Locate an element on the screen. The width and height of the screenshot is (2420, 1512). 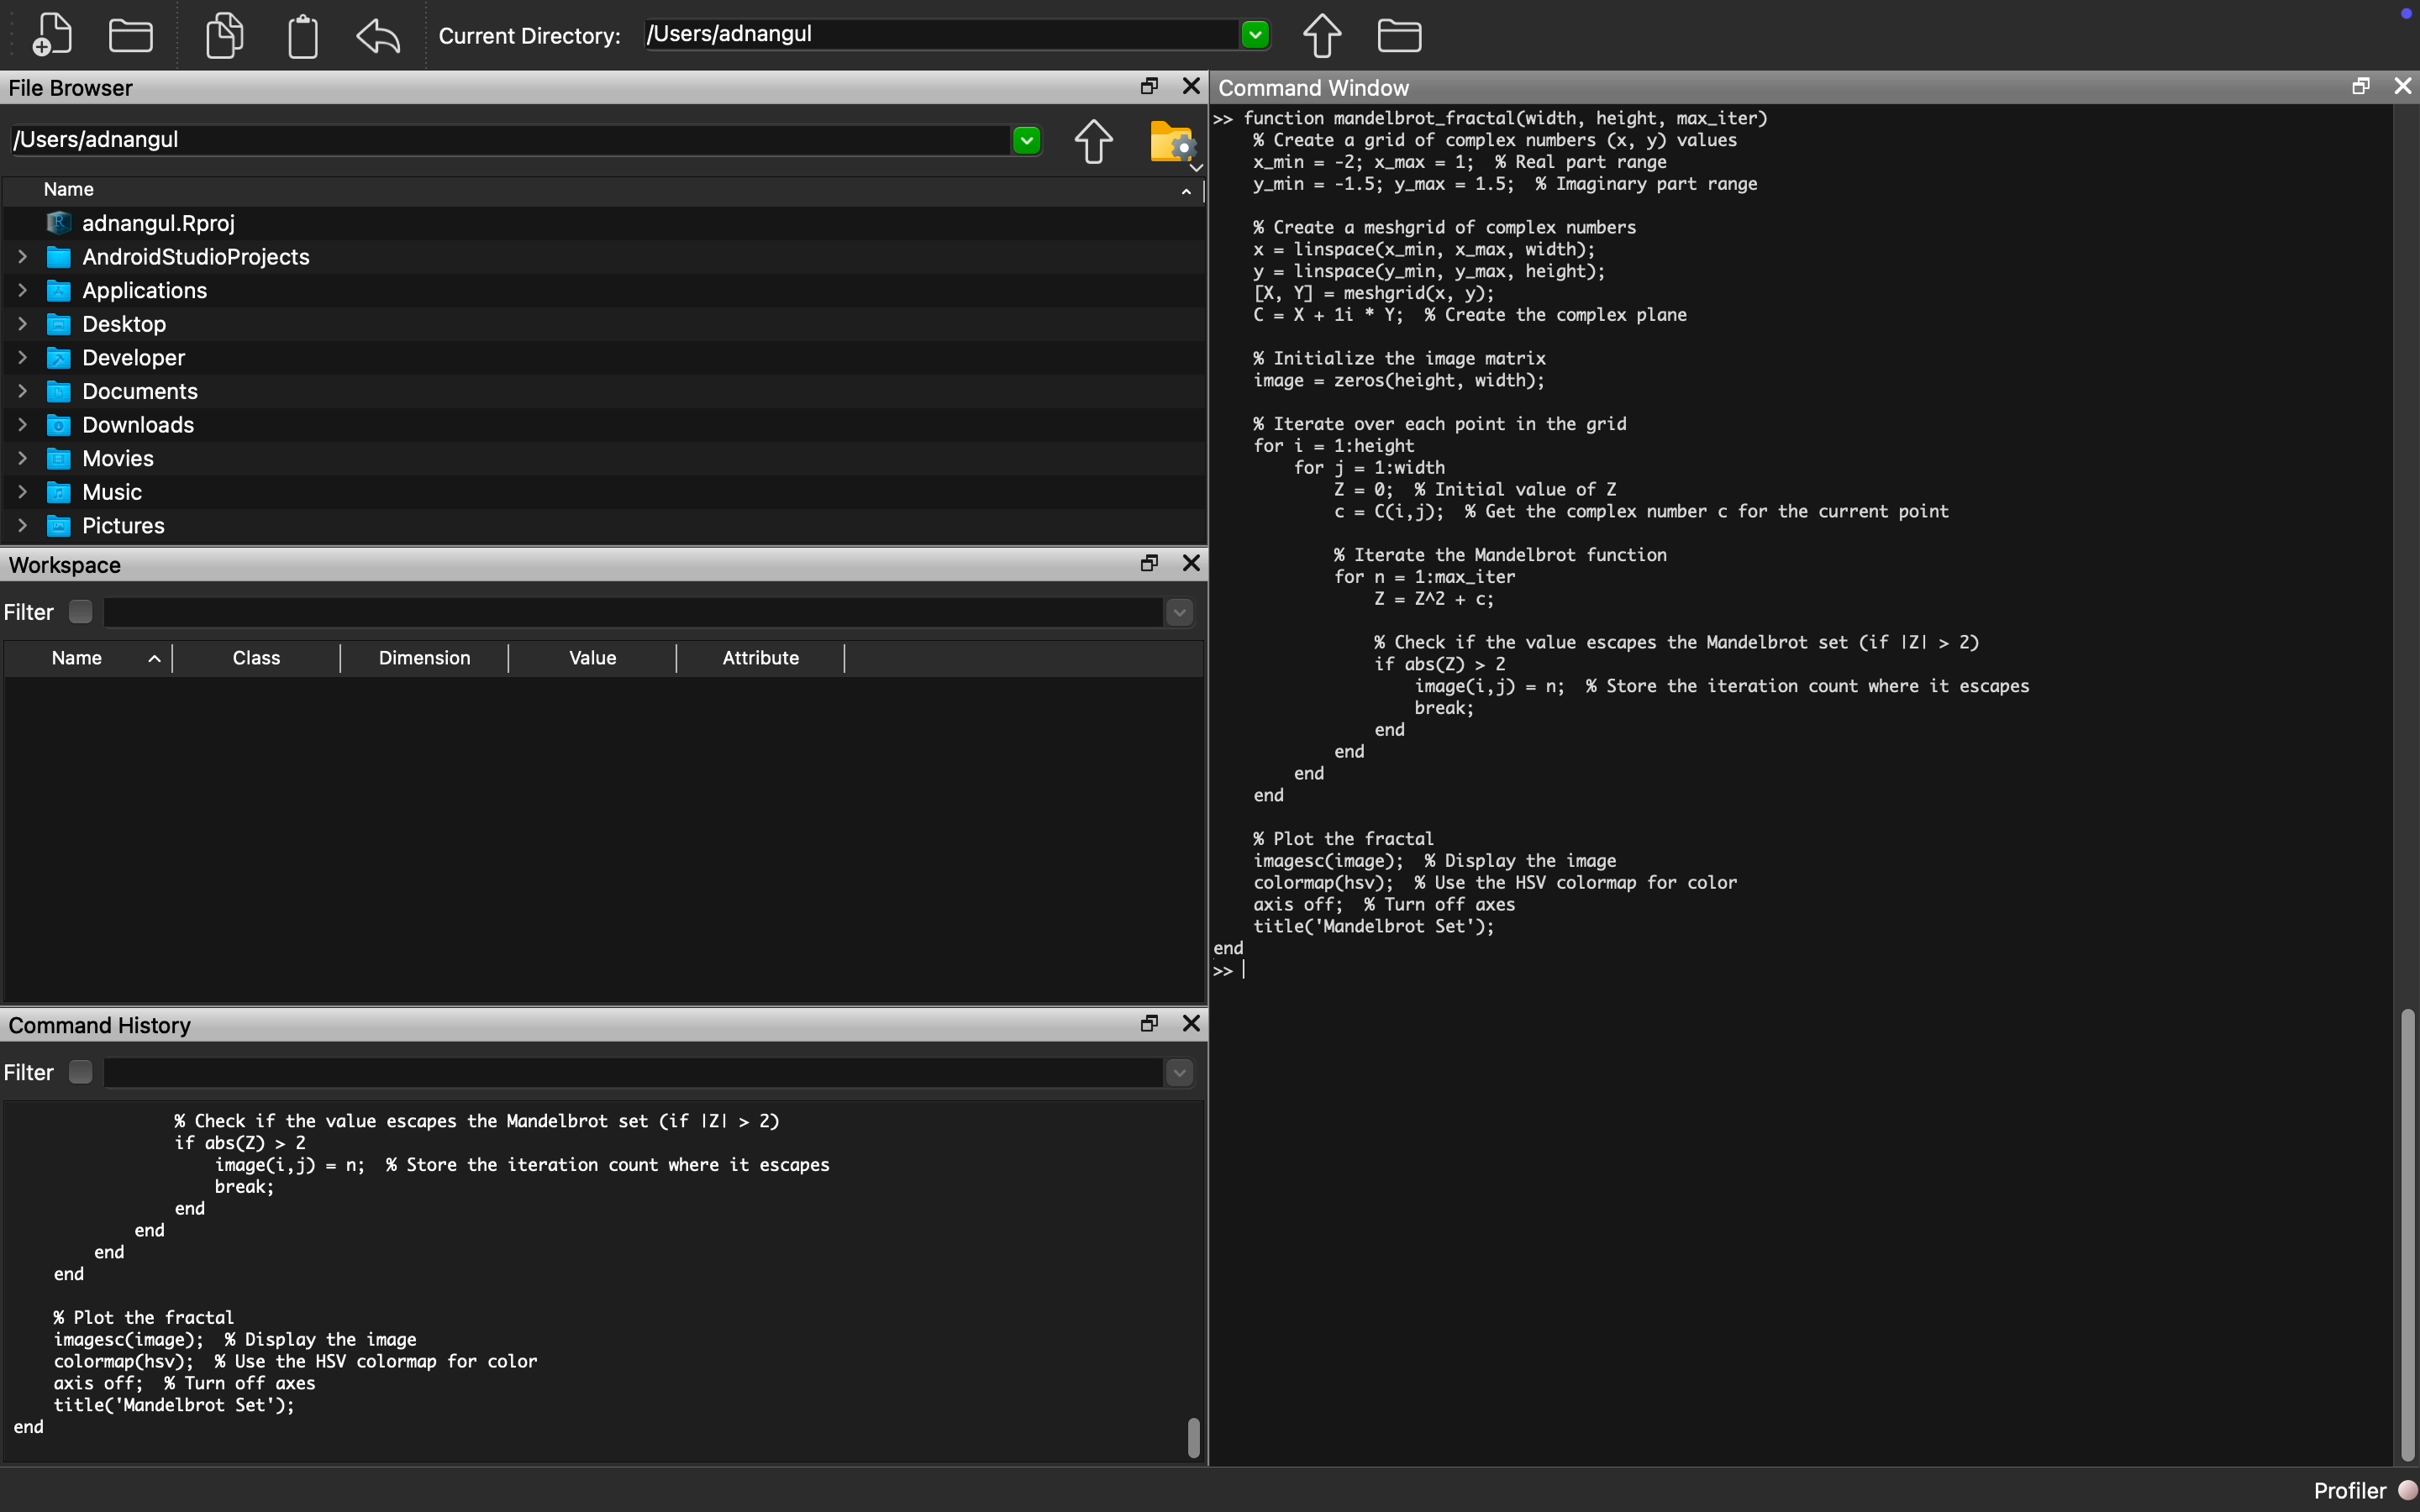
Name is located at coordinates (78, 659).